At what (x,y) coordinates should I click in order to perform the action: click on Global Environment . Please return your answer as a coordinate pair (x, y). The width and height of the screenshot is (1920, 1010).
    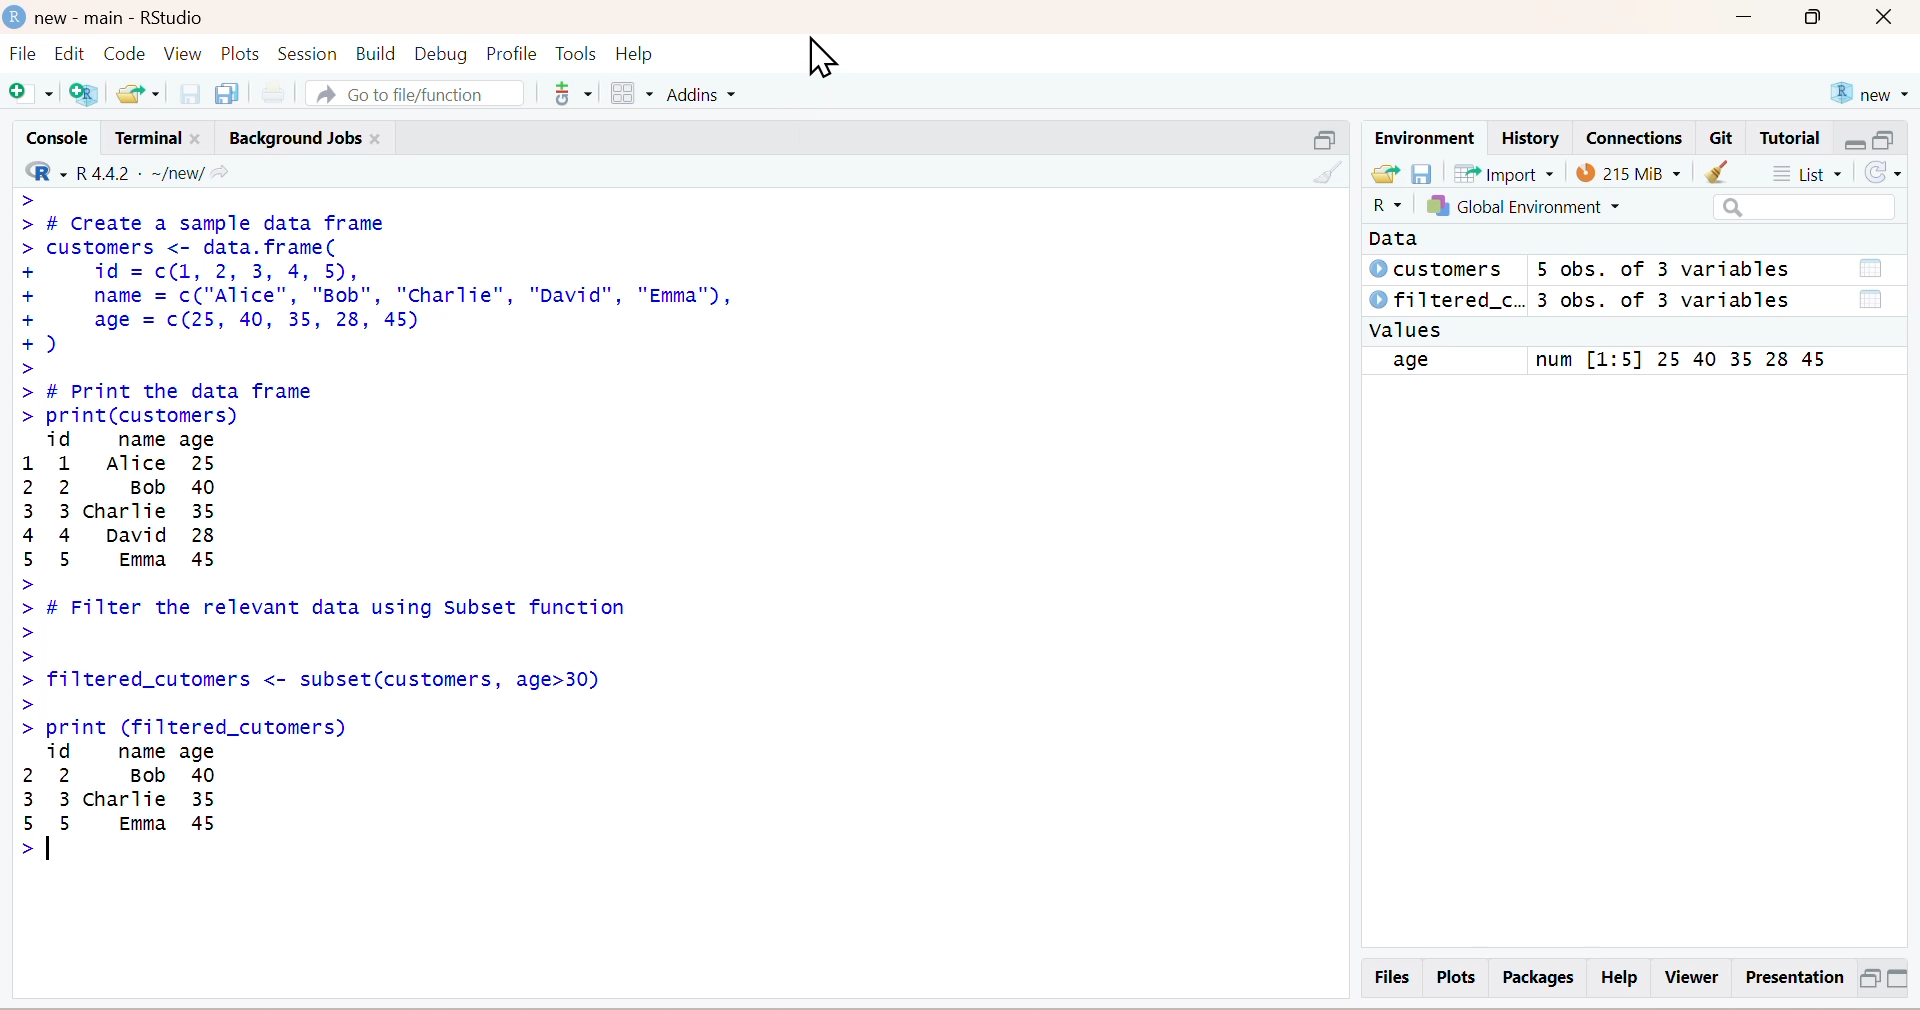
    Looking at the image, I should click on (1549, 209).